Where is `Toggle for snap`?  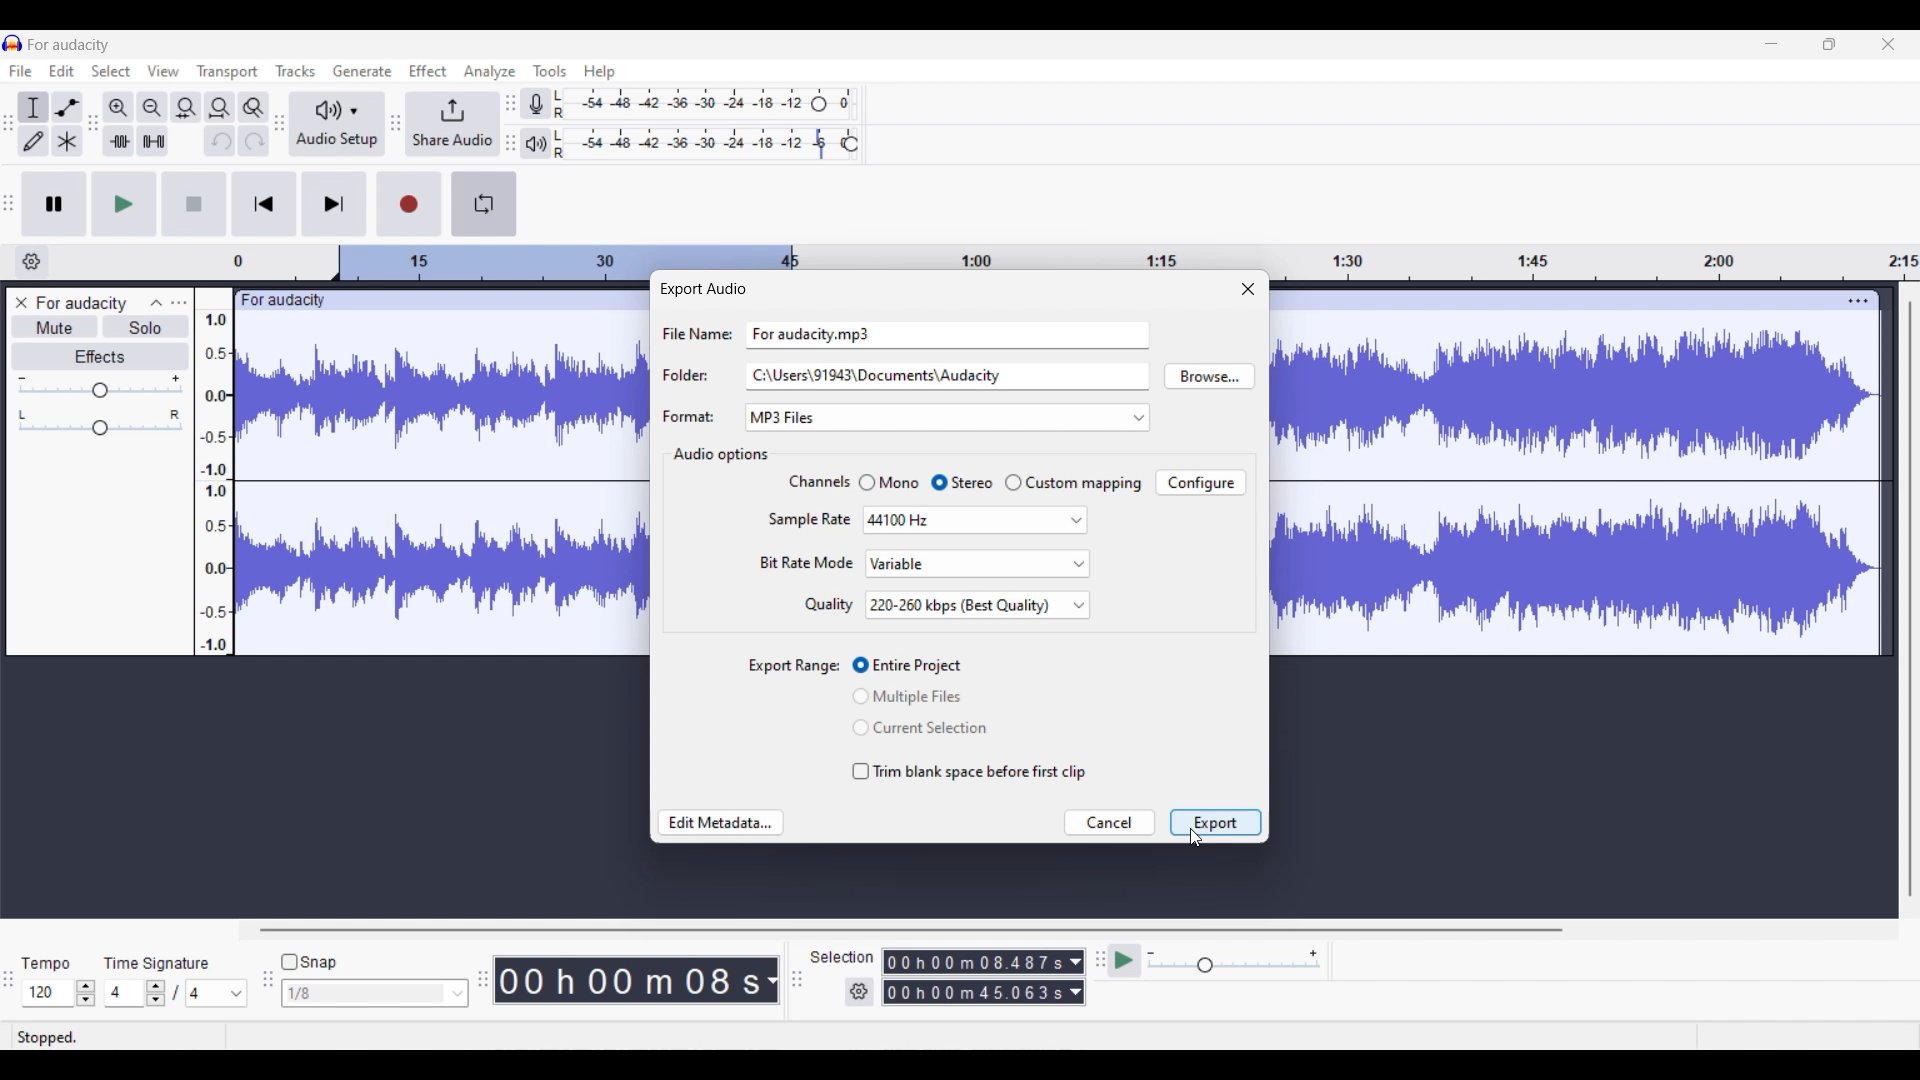
Toggle for snap is located at coordinates (309, 962).